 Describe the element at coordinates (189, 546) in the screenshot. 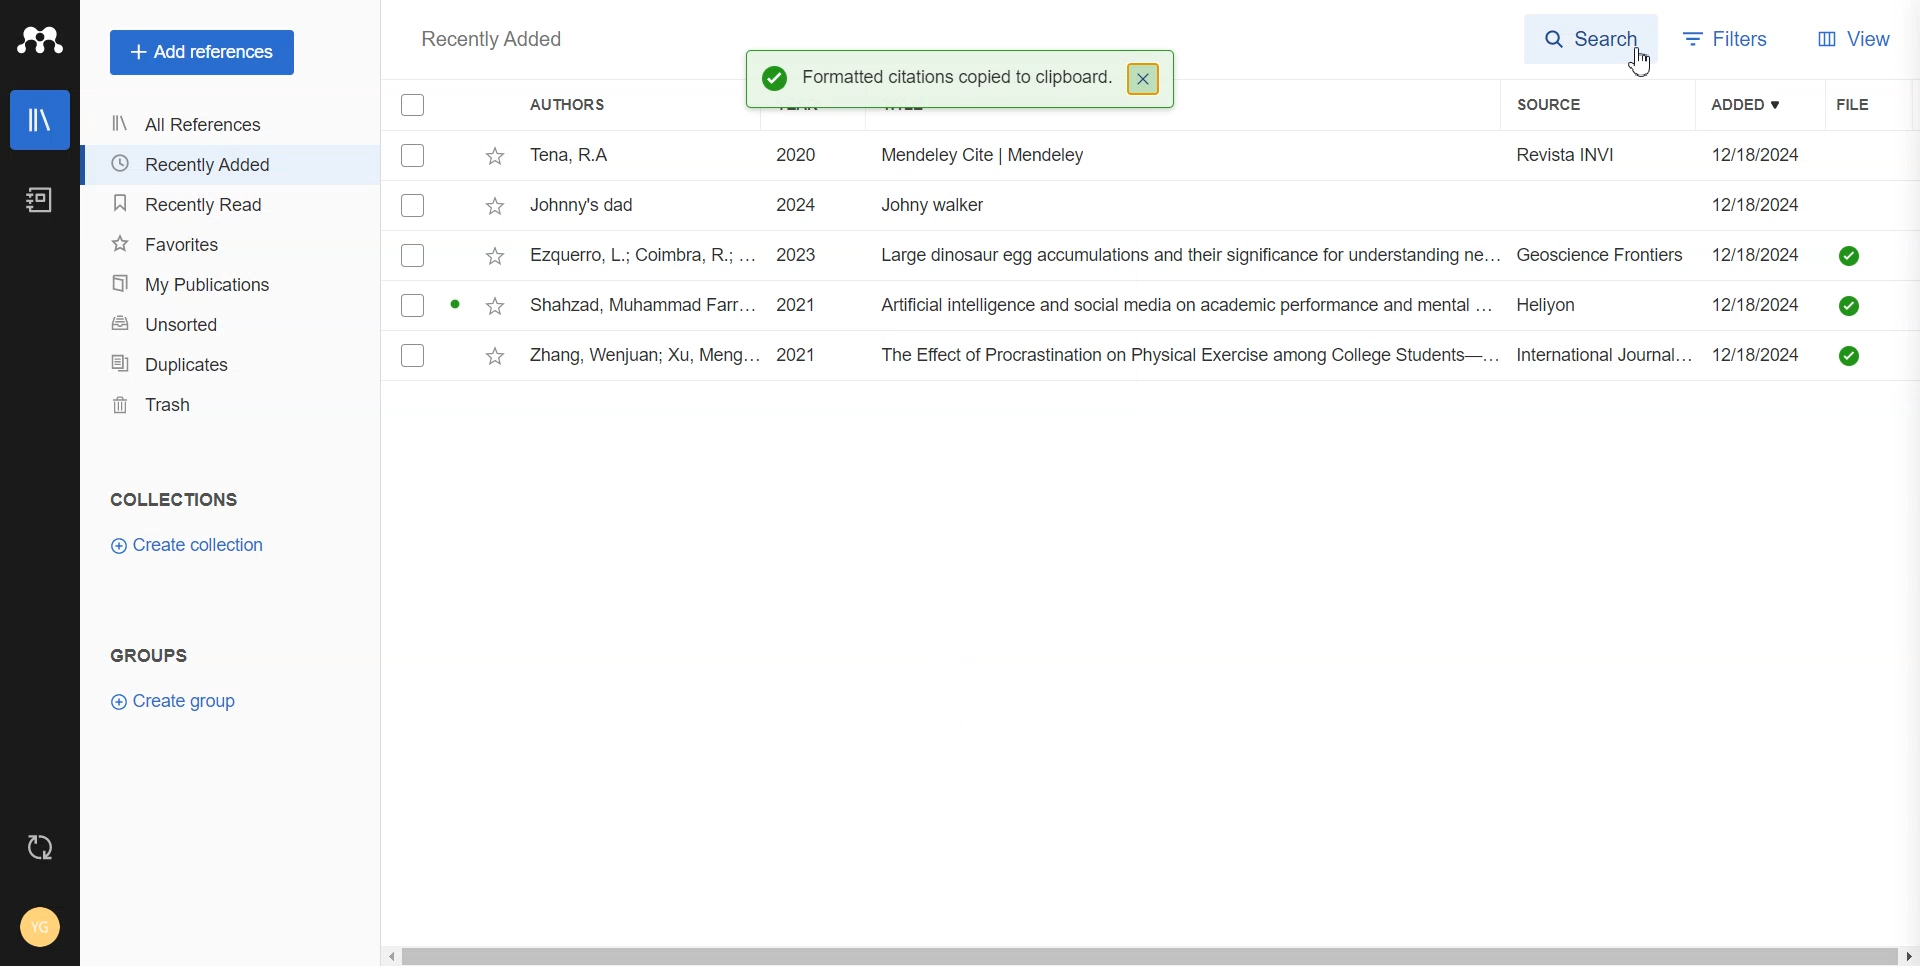

I see `Create Collection` at that location.